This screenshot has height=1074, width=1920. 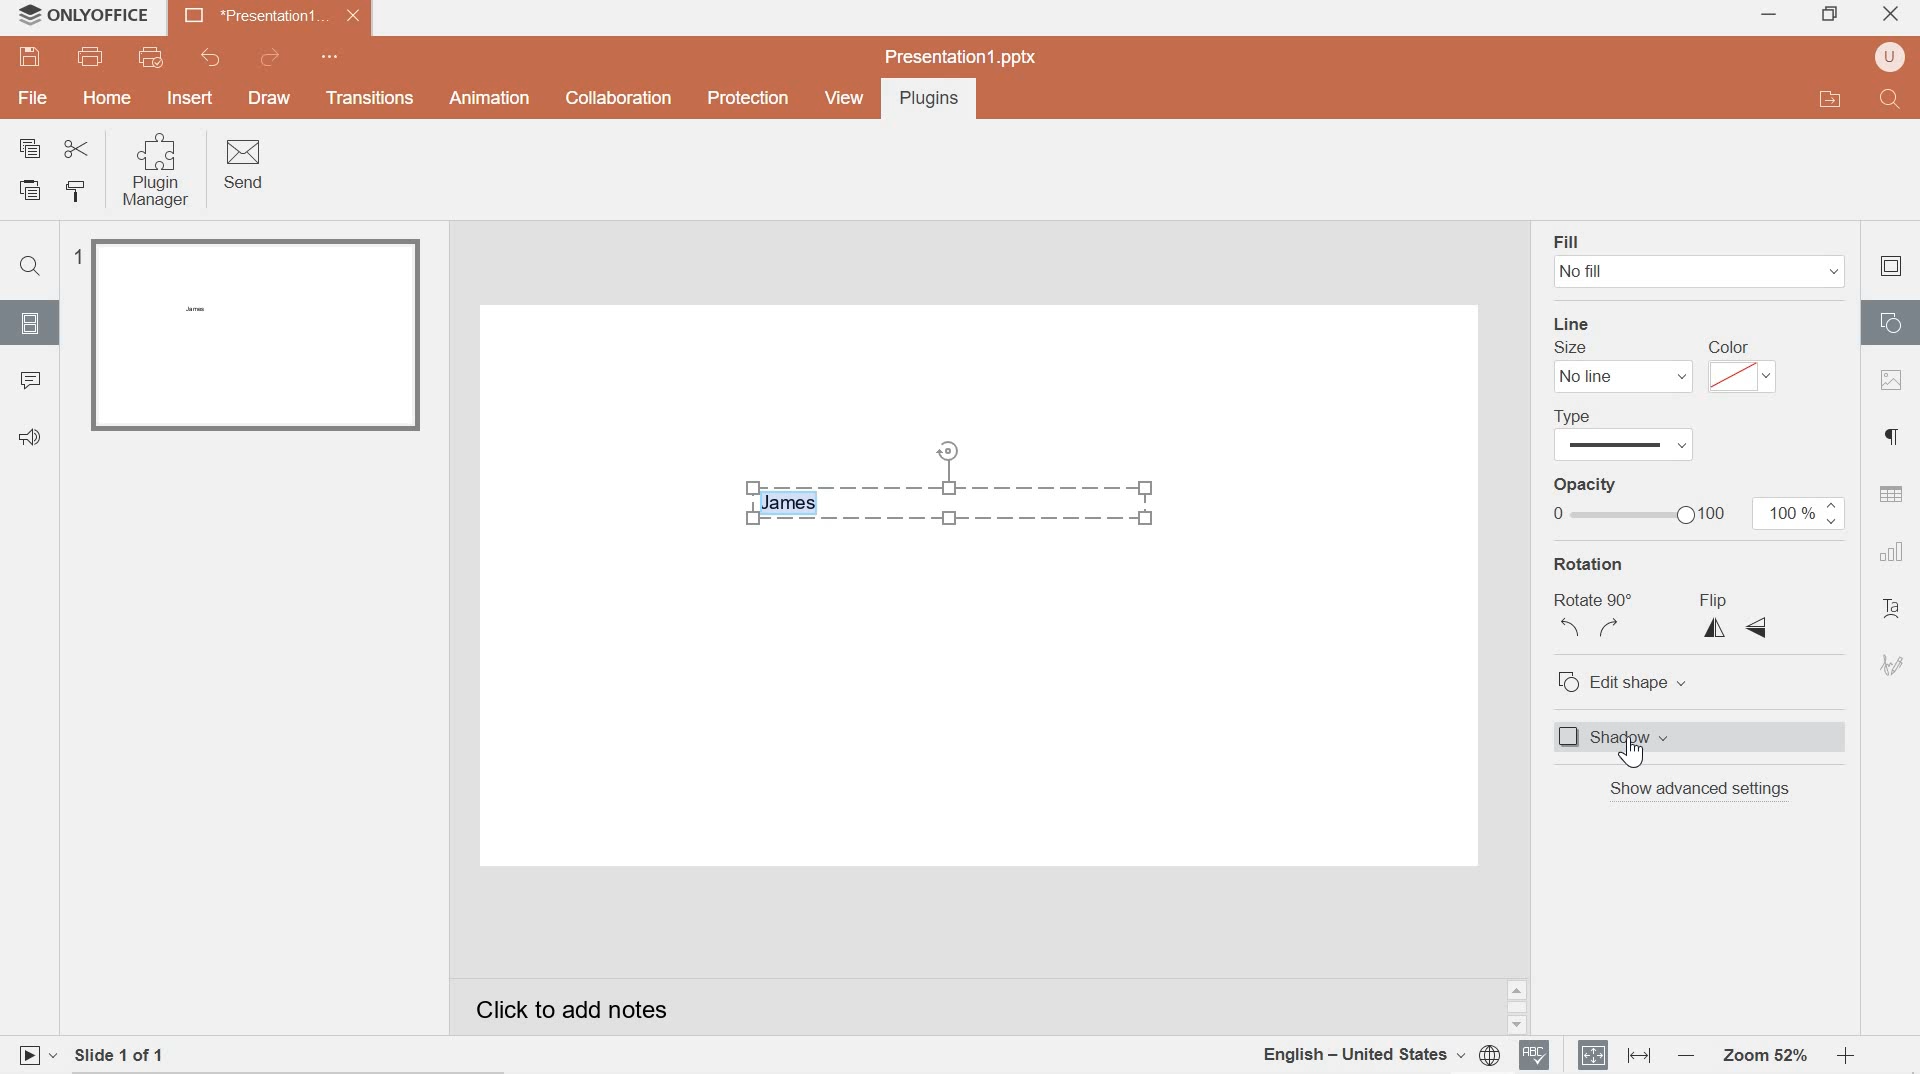 I want to click on print, so click(x=93, y=58).